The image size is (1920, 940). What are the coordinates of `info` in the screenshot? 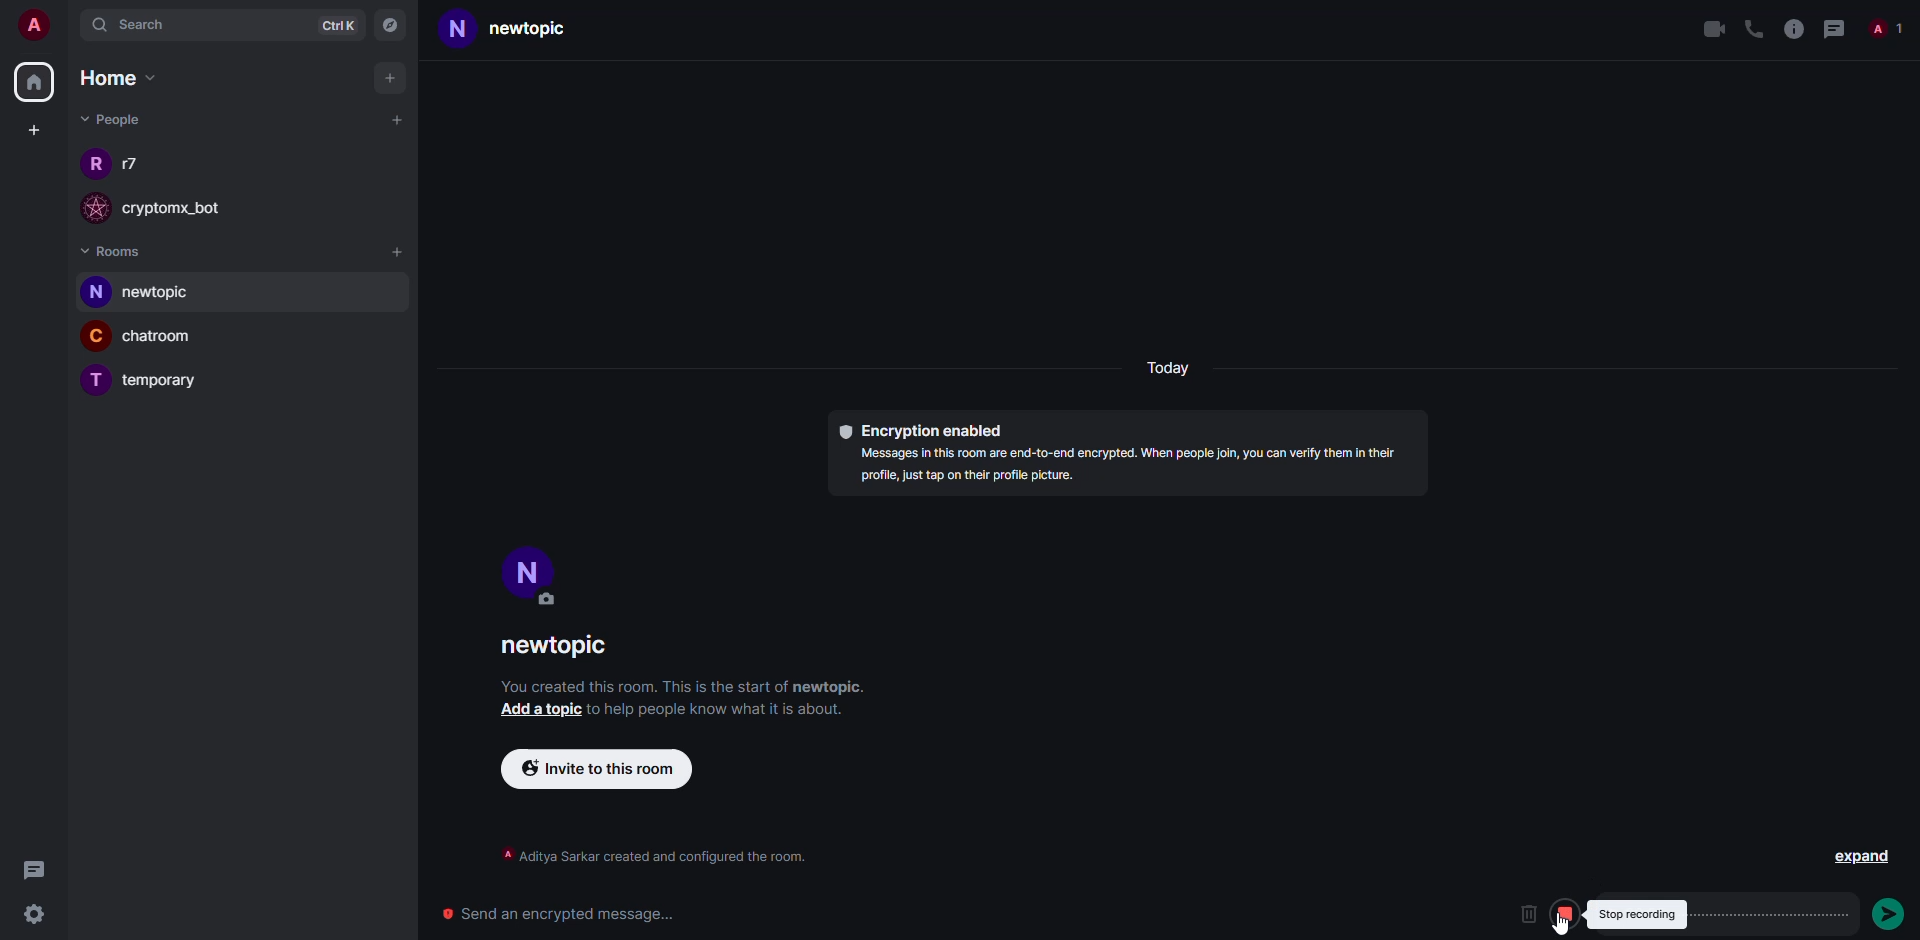 It's located at (1133, 469).